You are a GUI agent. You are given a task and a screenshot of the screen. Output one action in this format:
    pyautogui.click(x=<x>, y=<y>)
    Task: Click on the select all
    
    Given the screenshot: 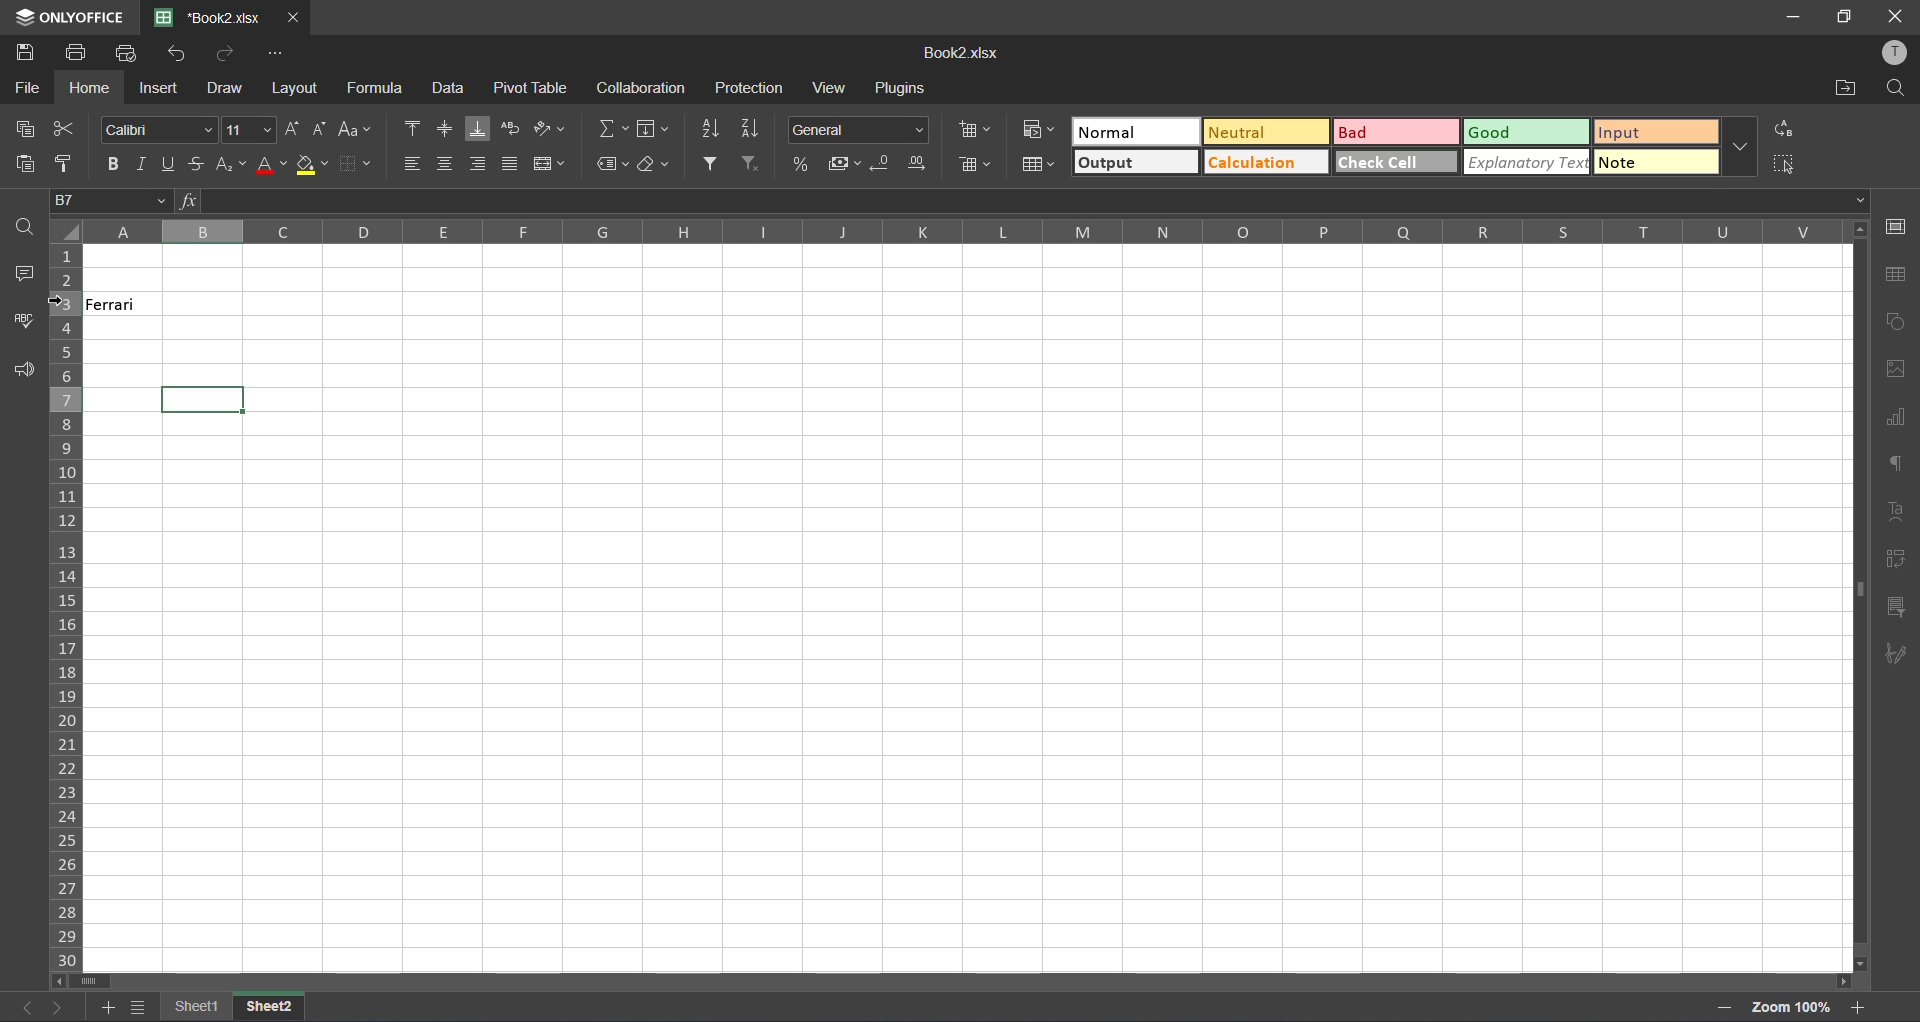 What is the action you would take?
    pyautogui.click(x=1786, y=162)
    